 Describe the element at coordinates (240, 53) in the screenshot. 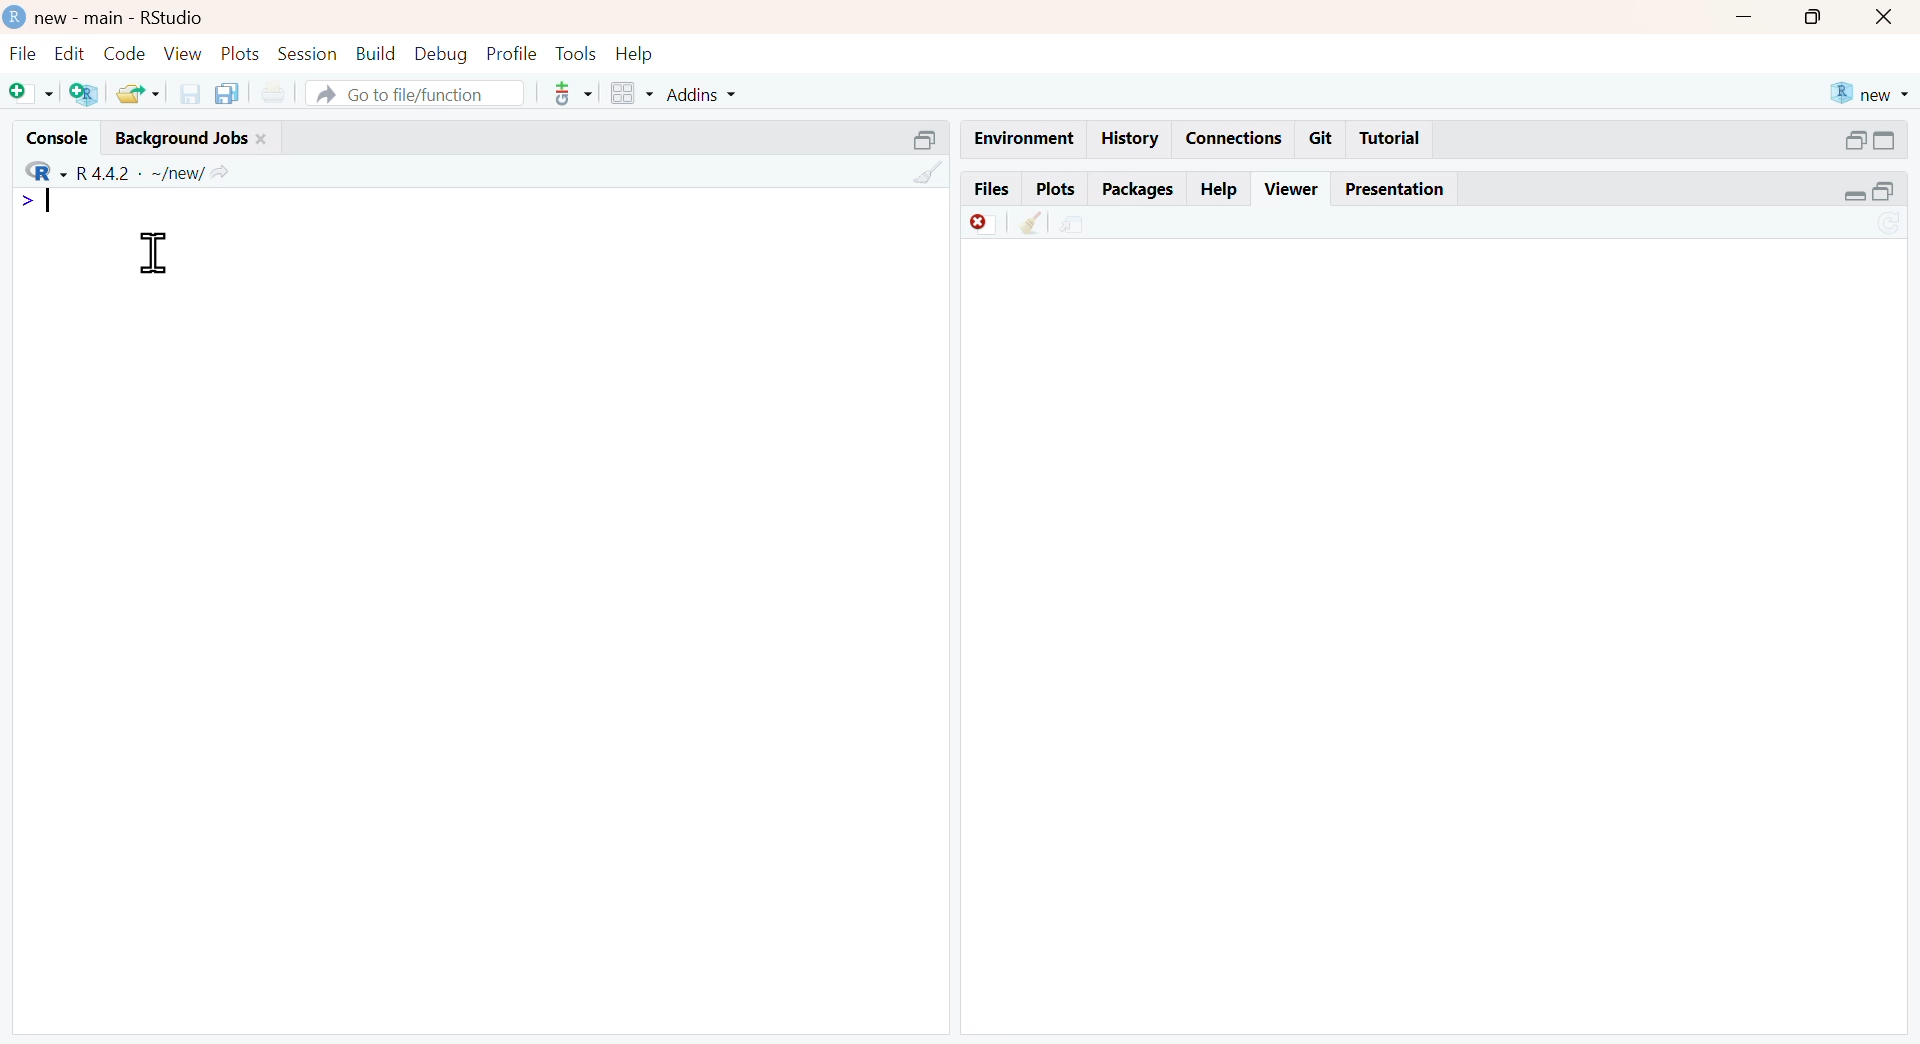

I see `plots` at that location.